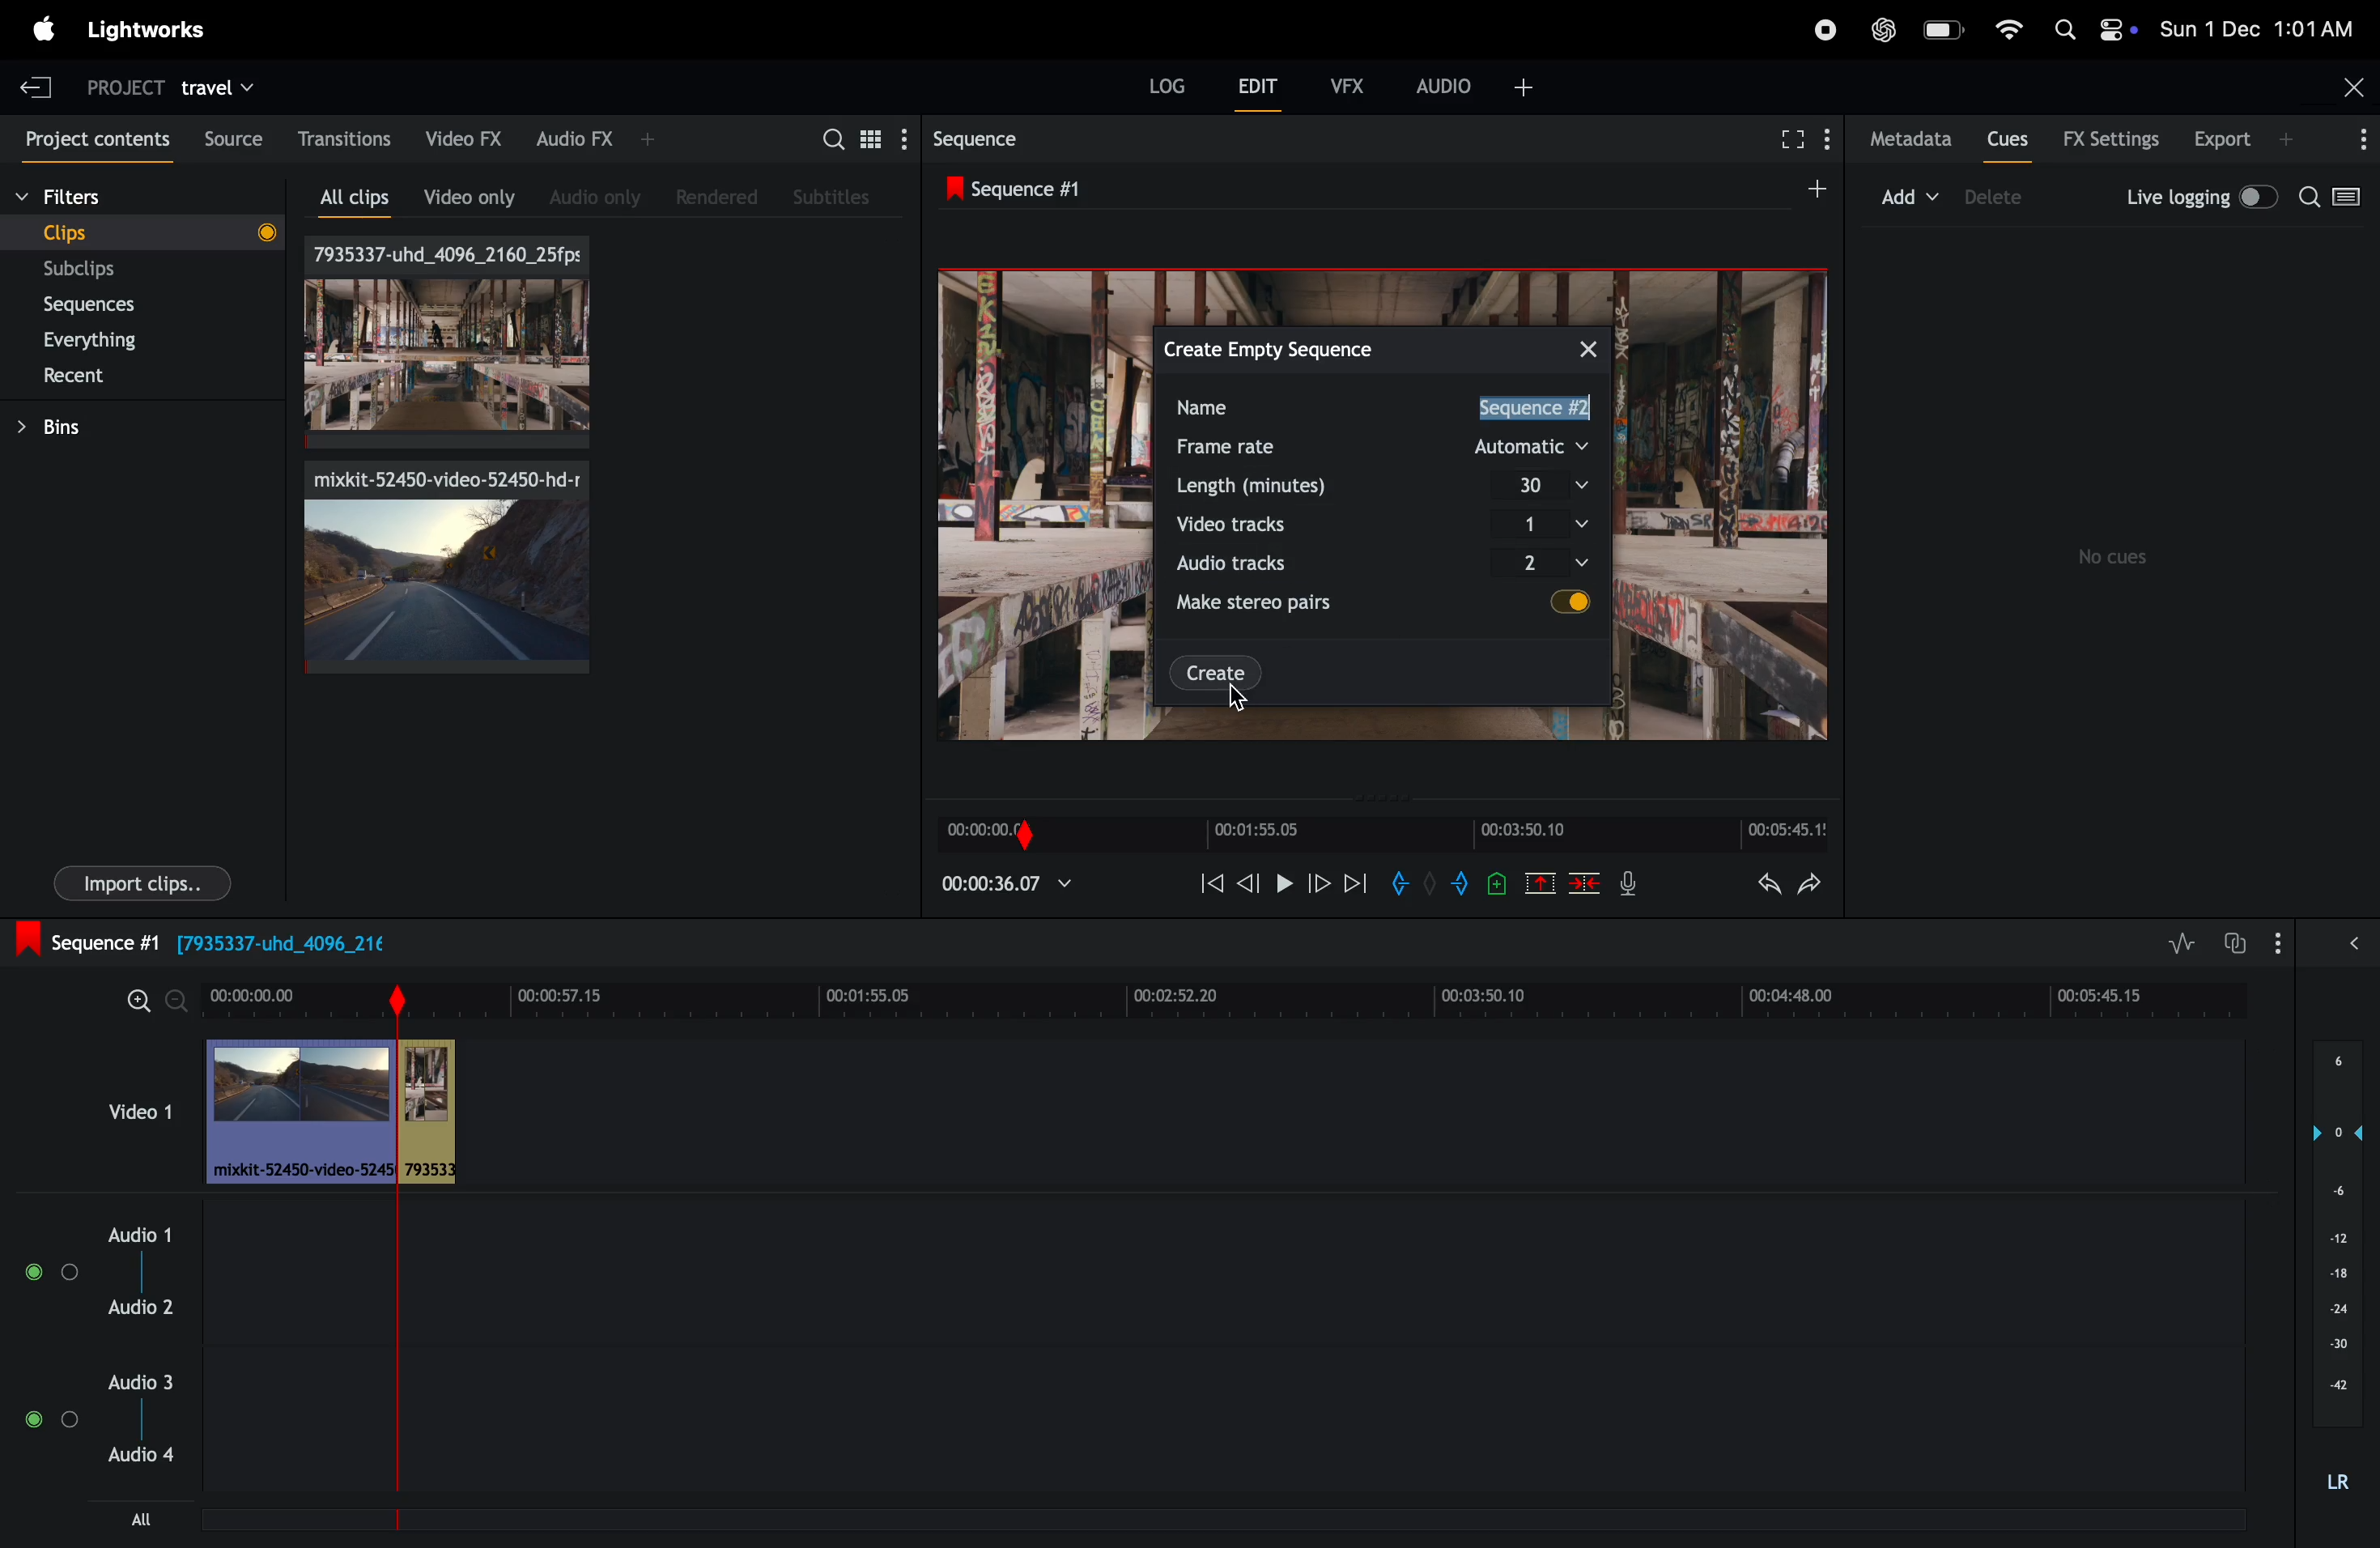  I want to click on close, so click(1591, 345).